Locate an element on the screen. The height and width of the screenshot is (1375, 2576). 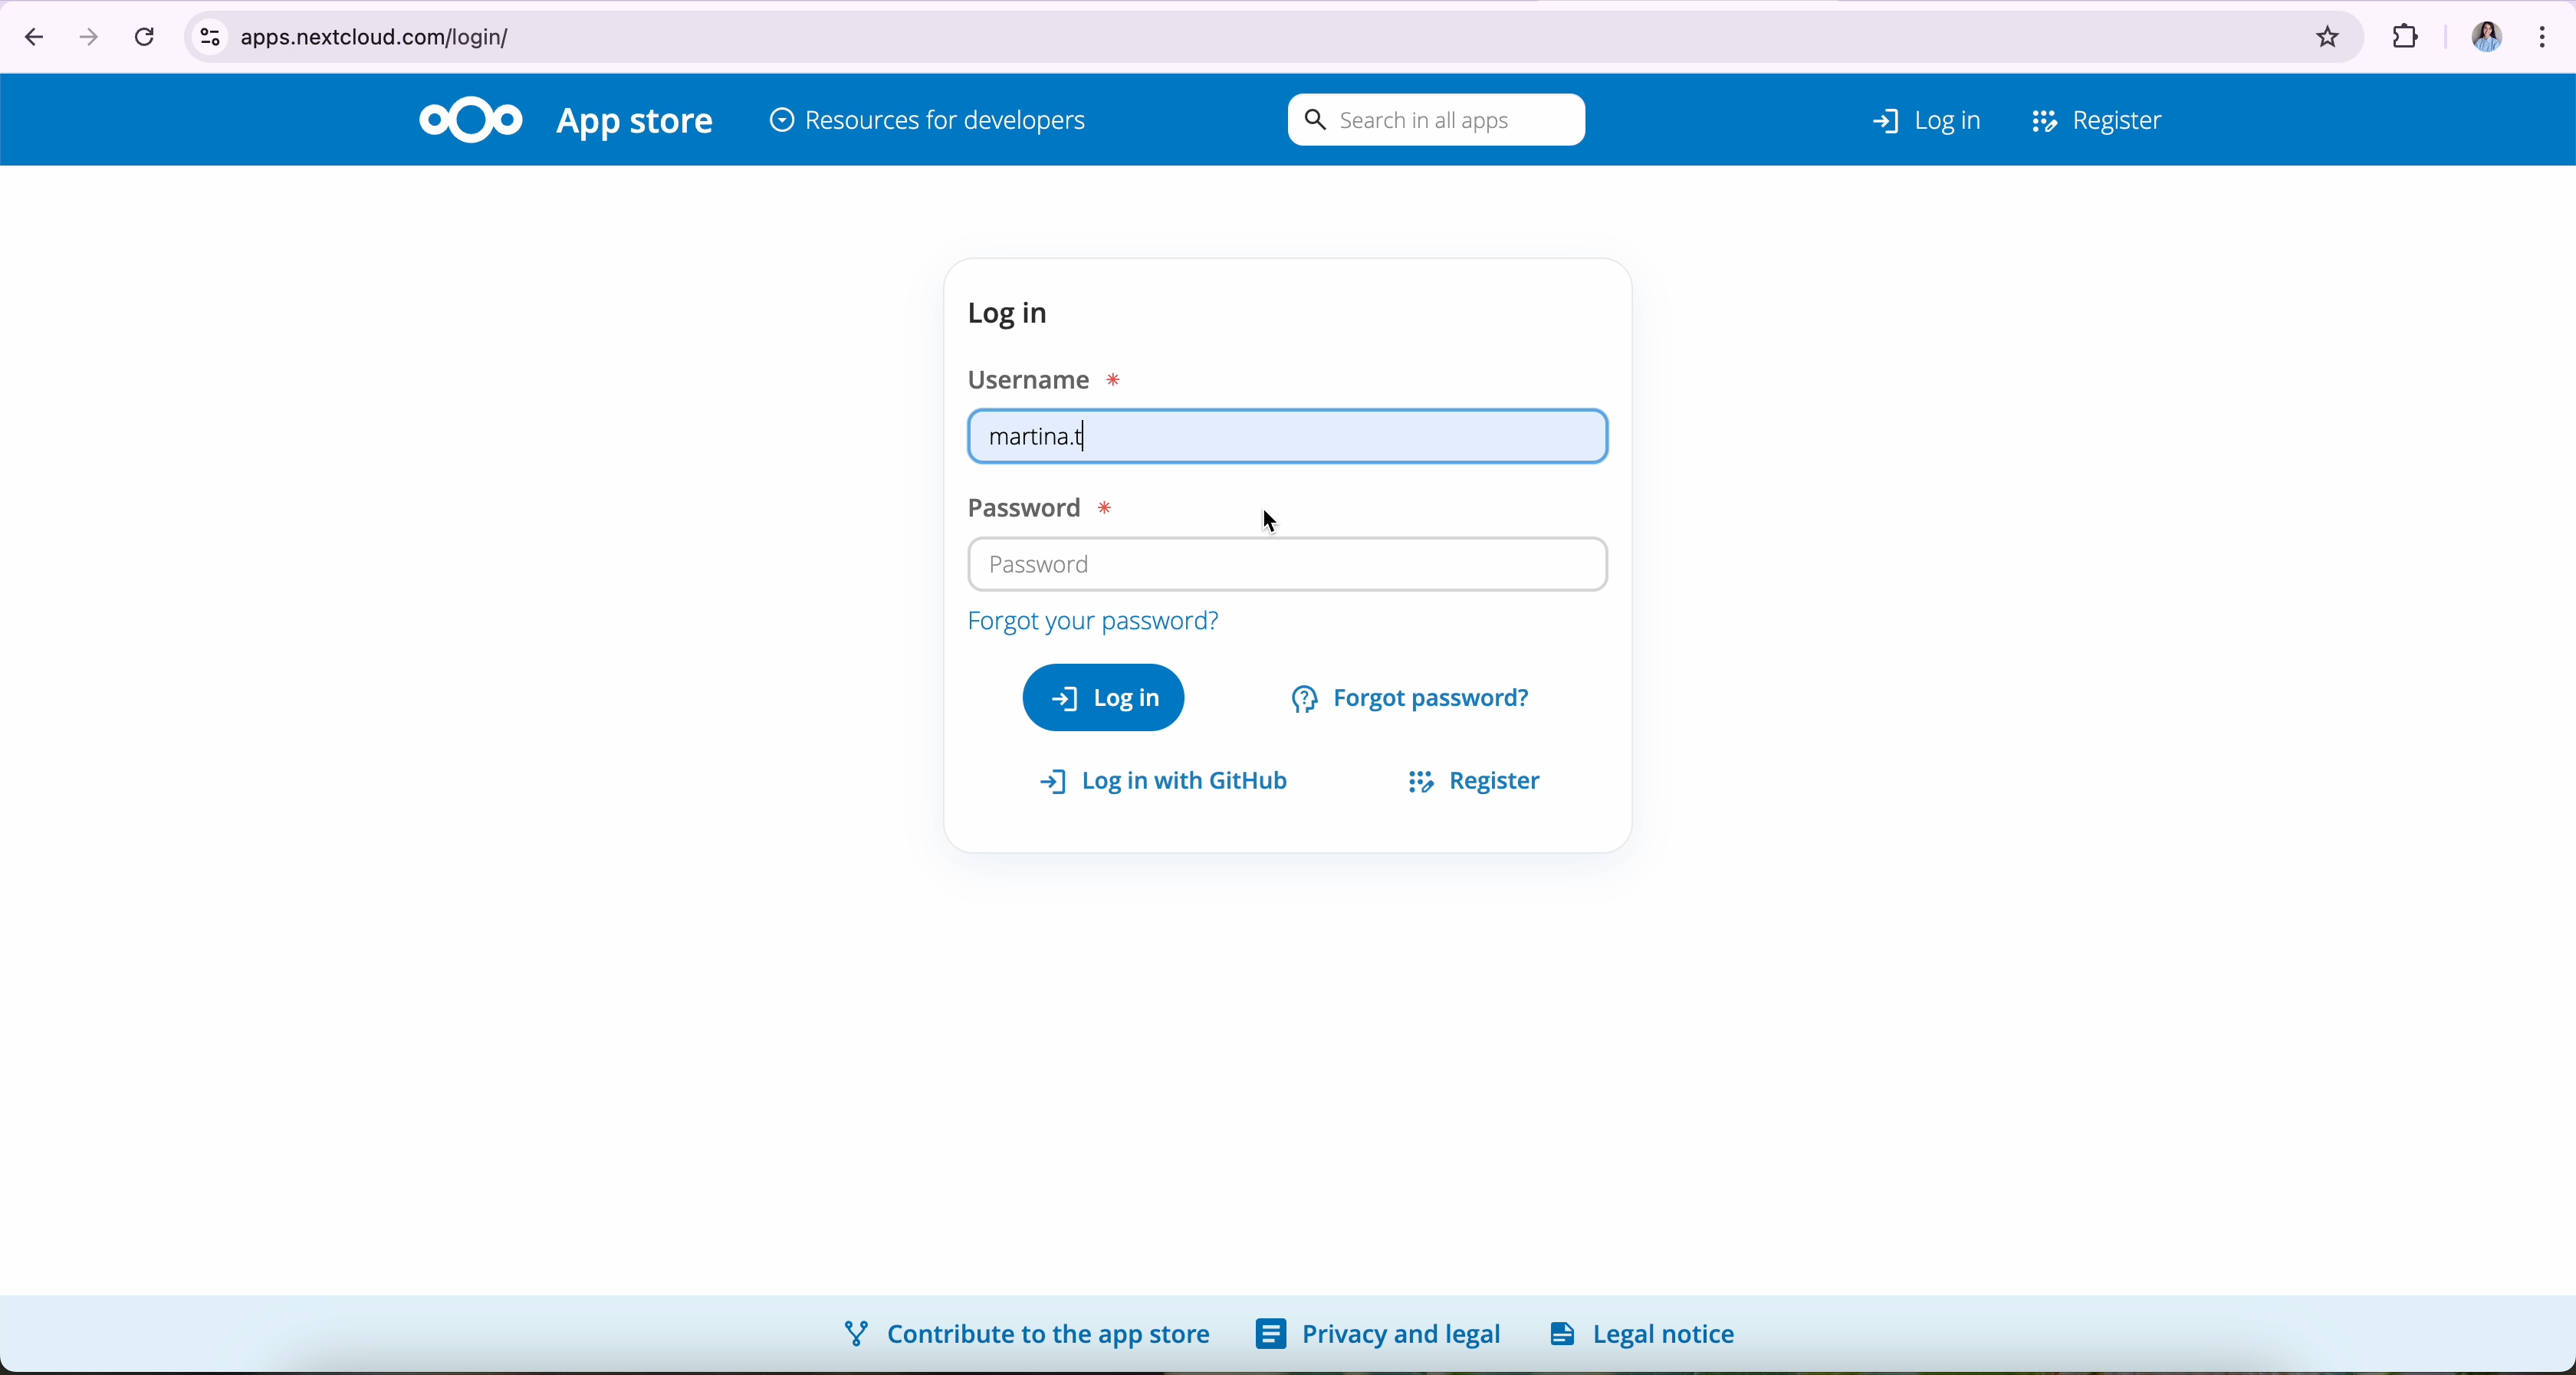
profile is located at coordinates (2477, 29).